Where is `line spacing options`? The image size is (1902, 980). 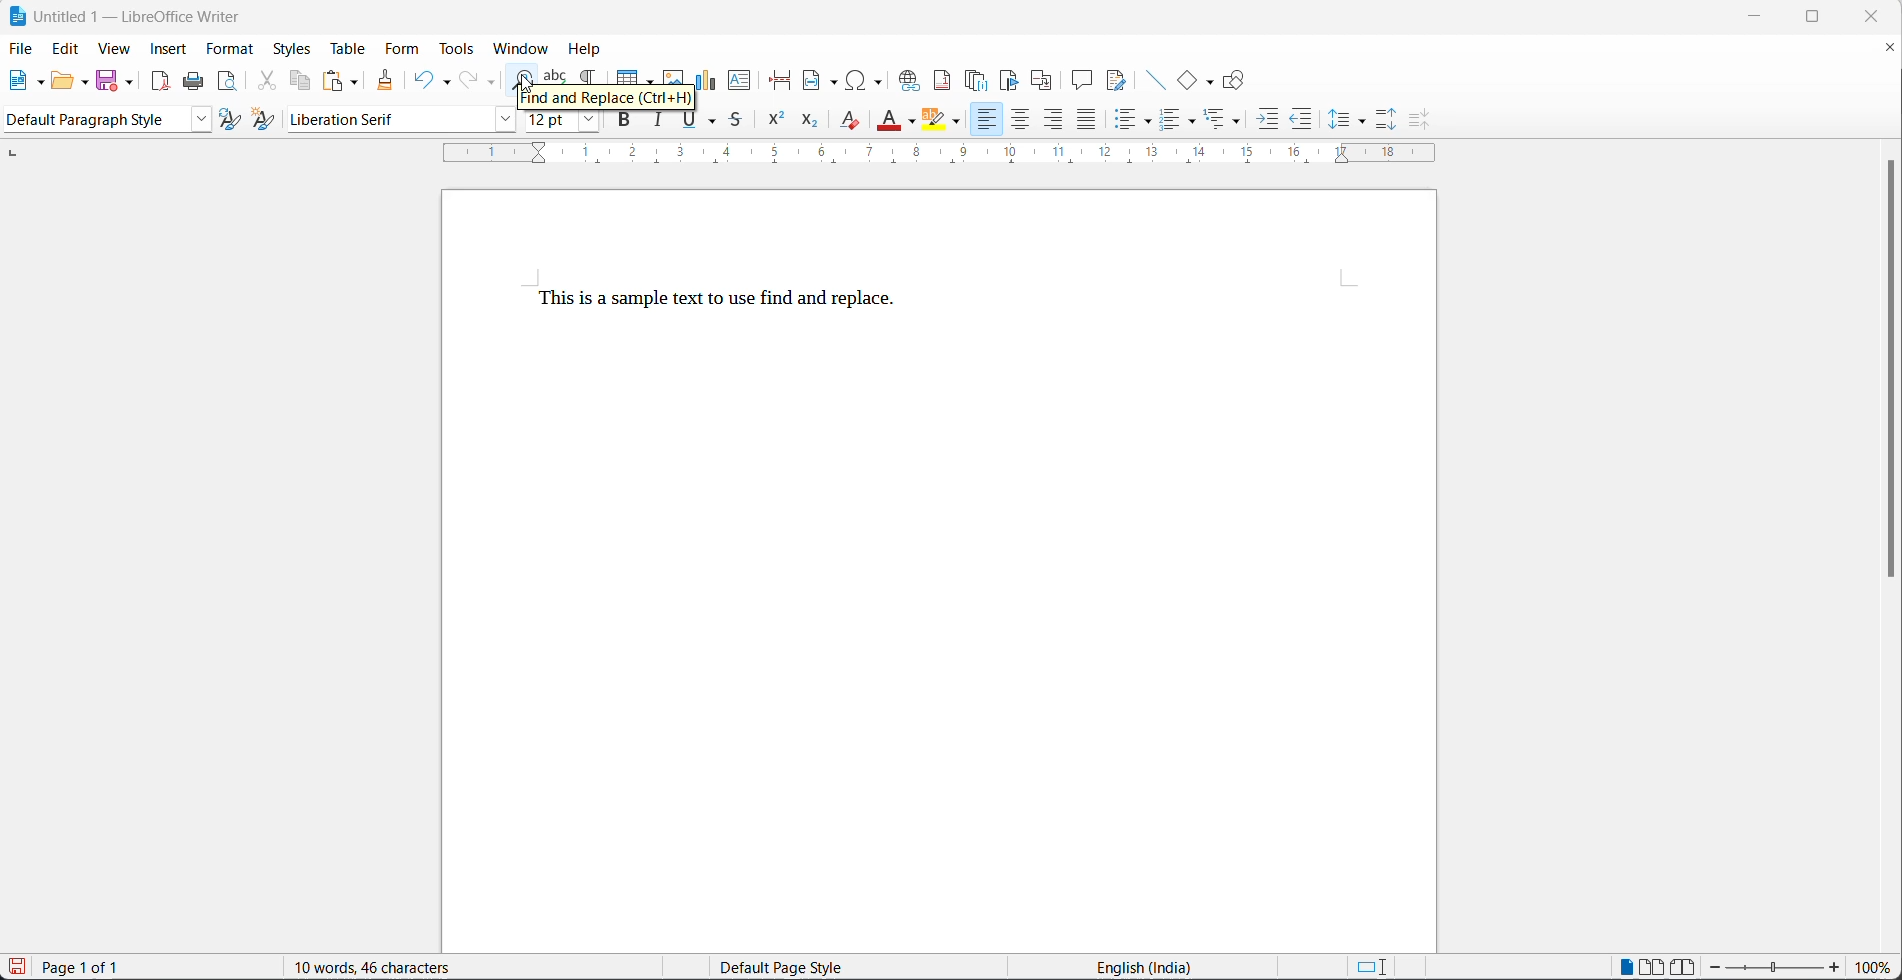 line spacing options is located at coordinates (1338, 120).